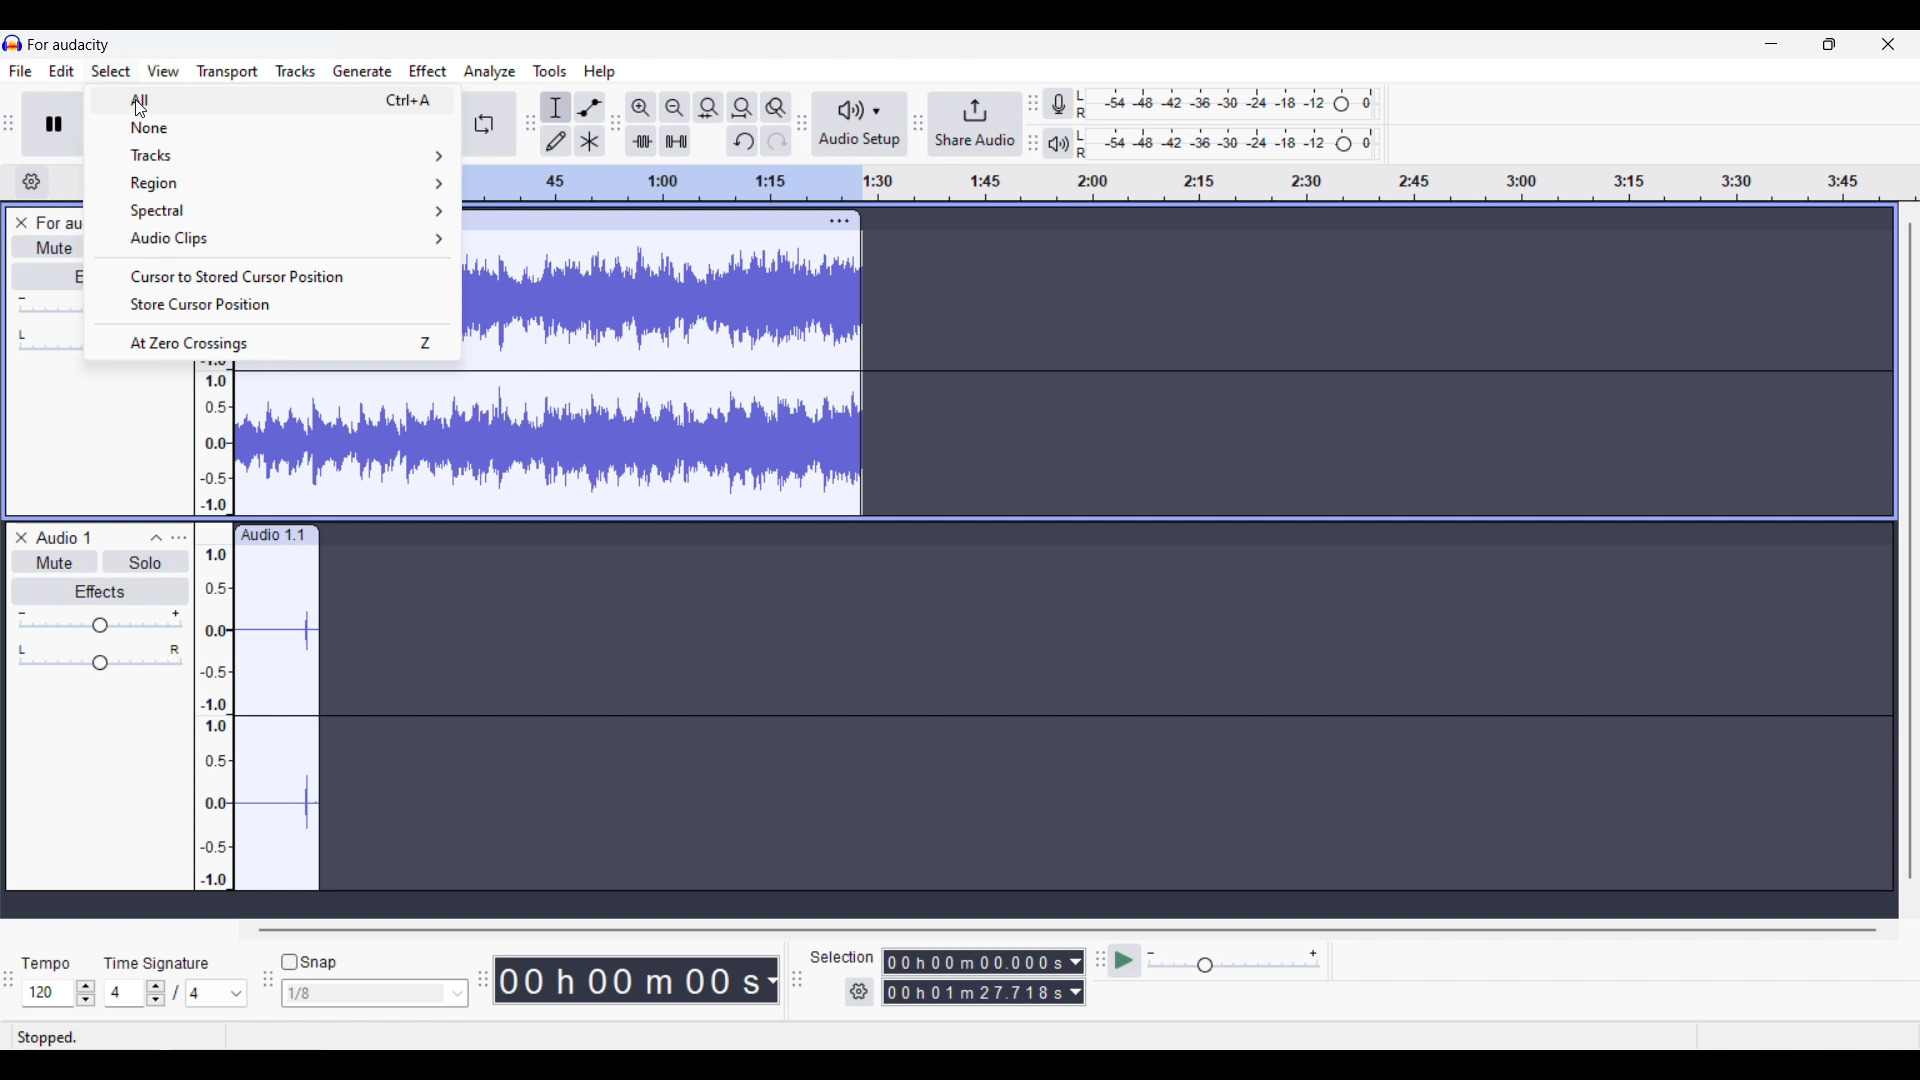 The image size is (1920, 1080). What do you see at coordinates (599, 73) in the screenshot?
I see `Help` at bounding box center [599, 73].